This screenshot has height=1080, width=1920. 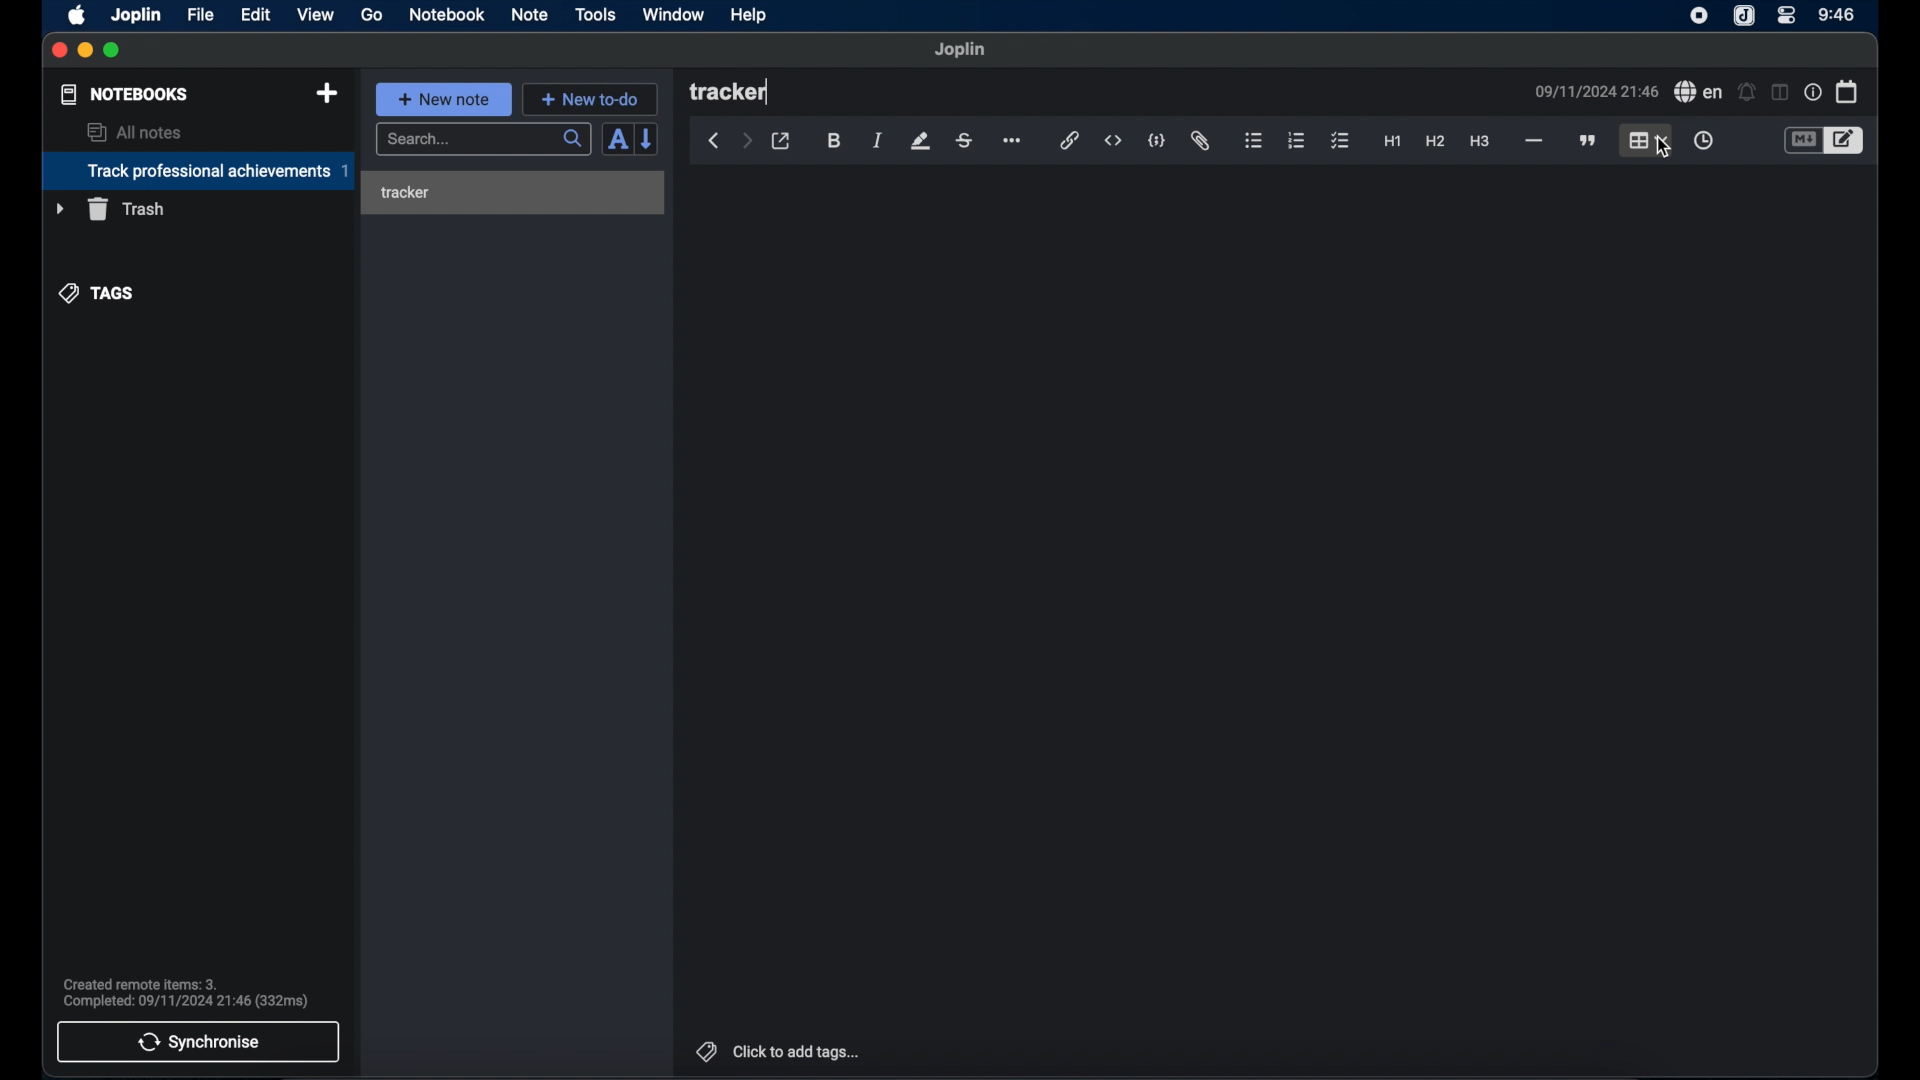 I want to click on apple icon, so click(x=78, y=15).